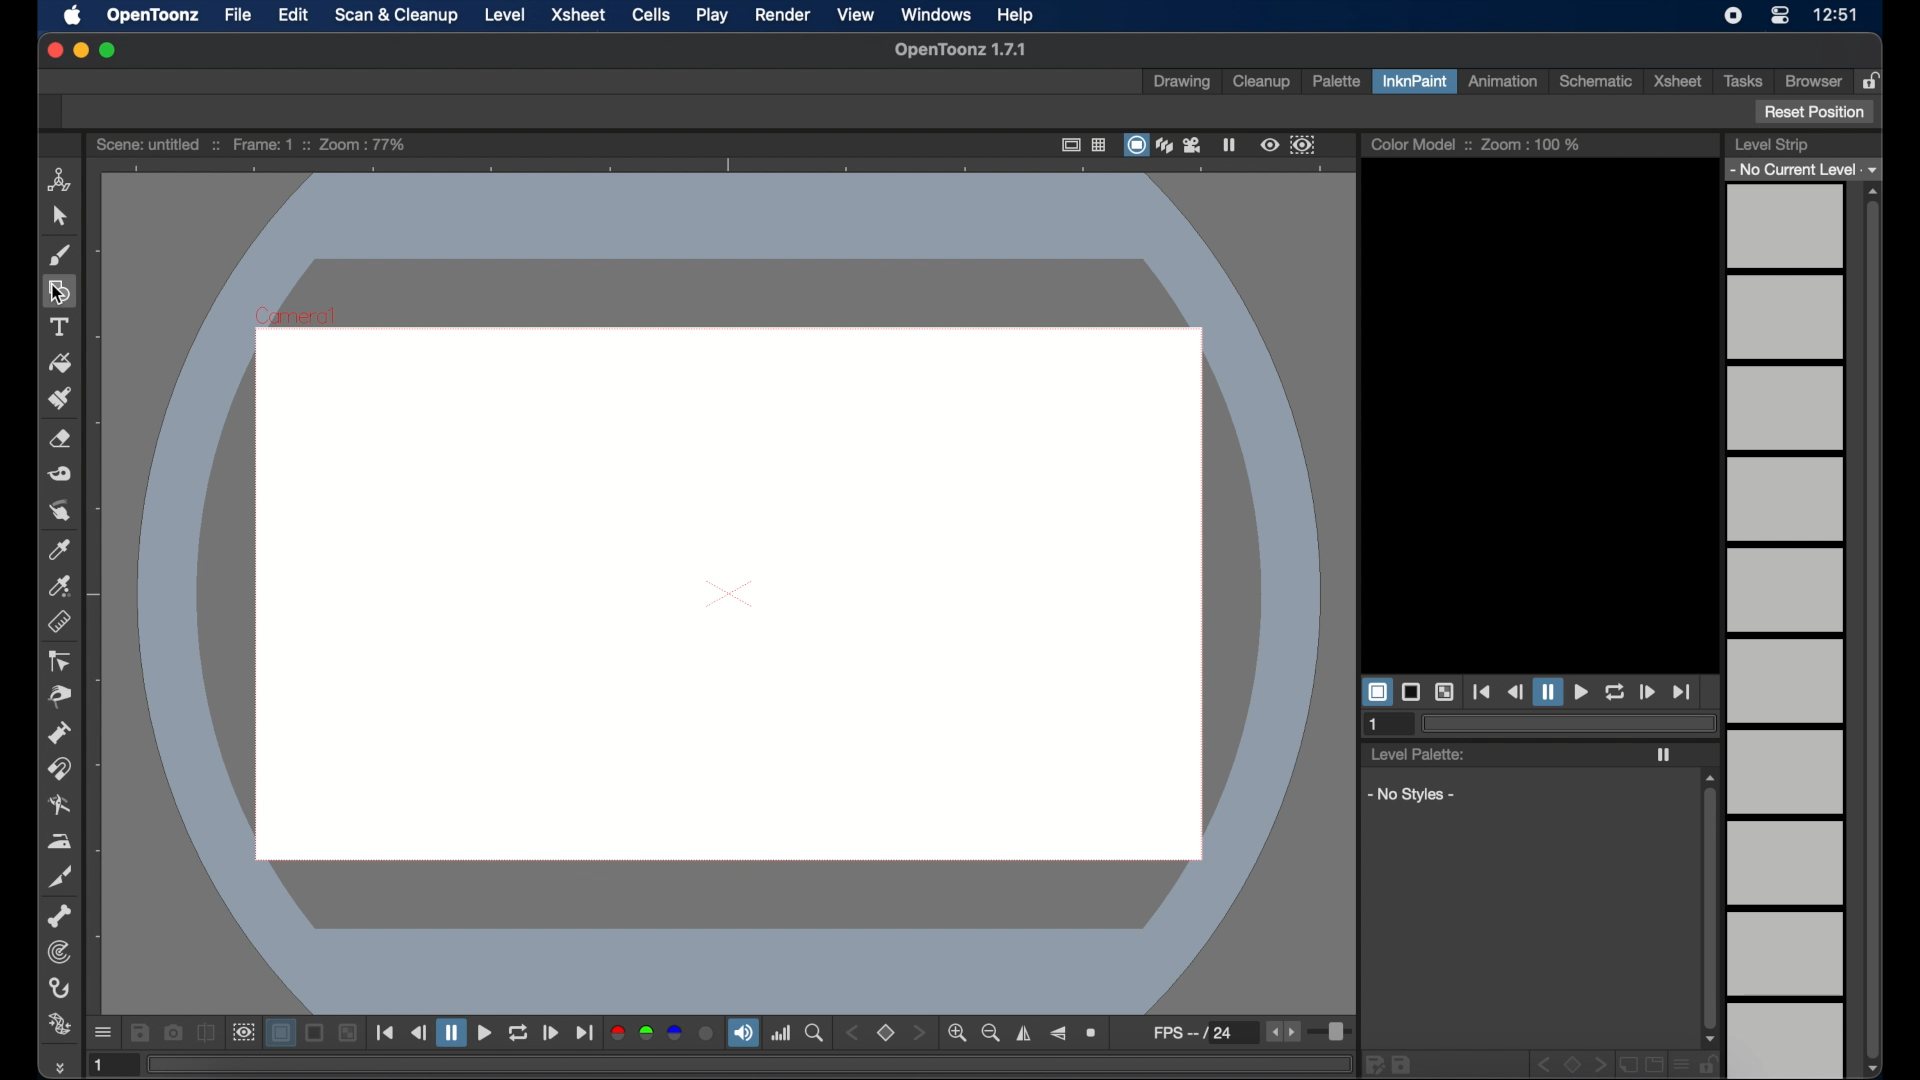 The width and height of the screenshot is (1920, 1080). What do you see at coordinates (617, 1033) in the screenshot?
I see `red channel` at bounding box center [617, 1033].